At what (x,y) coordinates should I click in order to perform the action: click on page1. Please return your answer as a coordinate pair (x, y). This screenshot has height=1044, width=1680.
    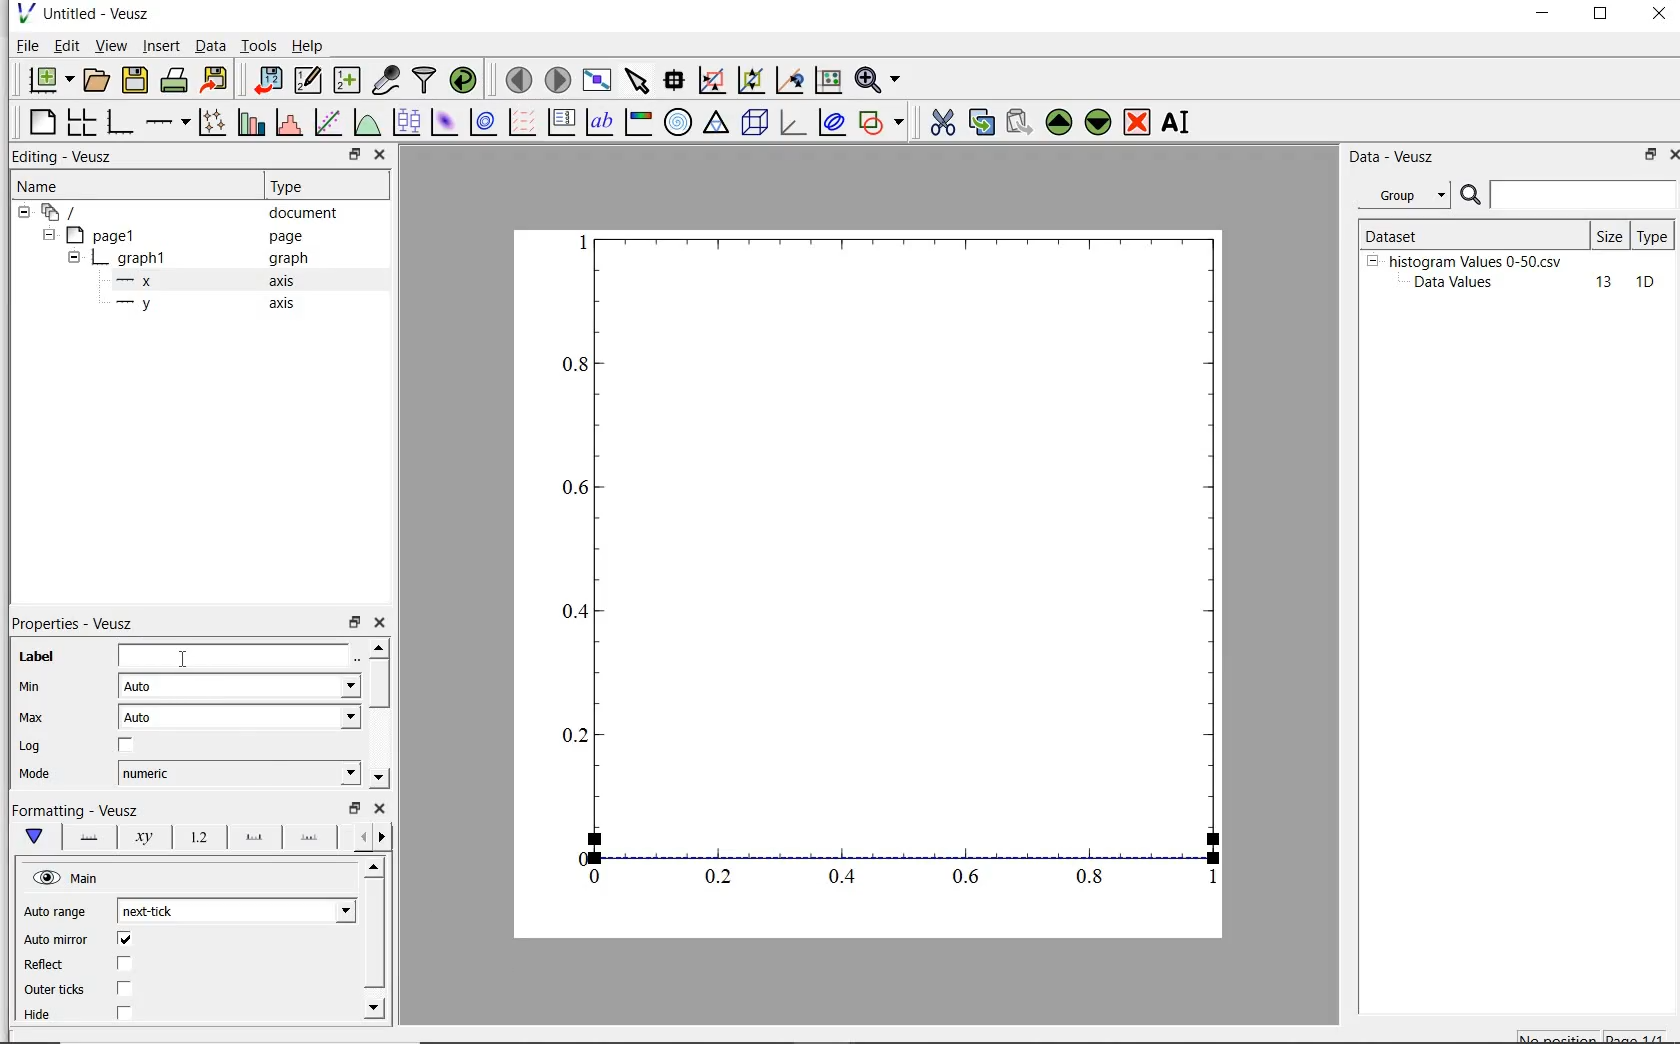
    Looking at the image, I should click on (105, 237).